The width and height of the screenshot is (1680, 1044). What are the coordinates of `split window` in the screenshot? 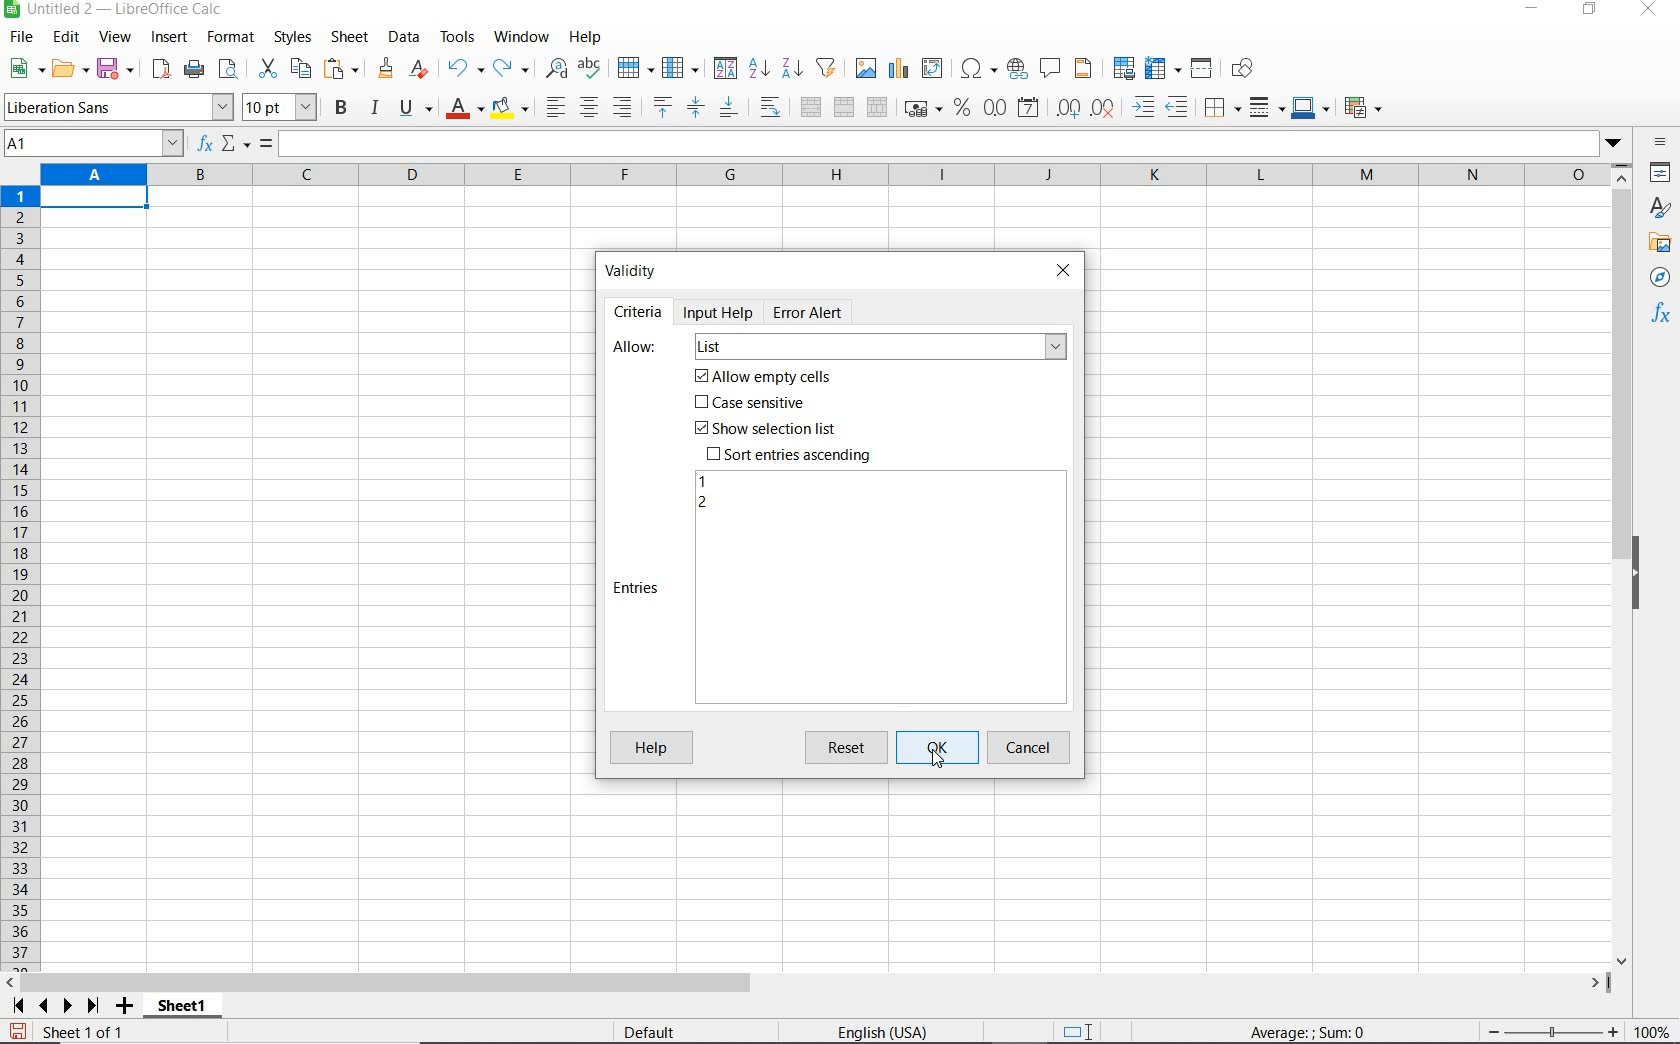 It's located at (1202, 69).